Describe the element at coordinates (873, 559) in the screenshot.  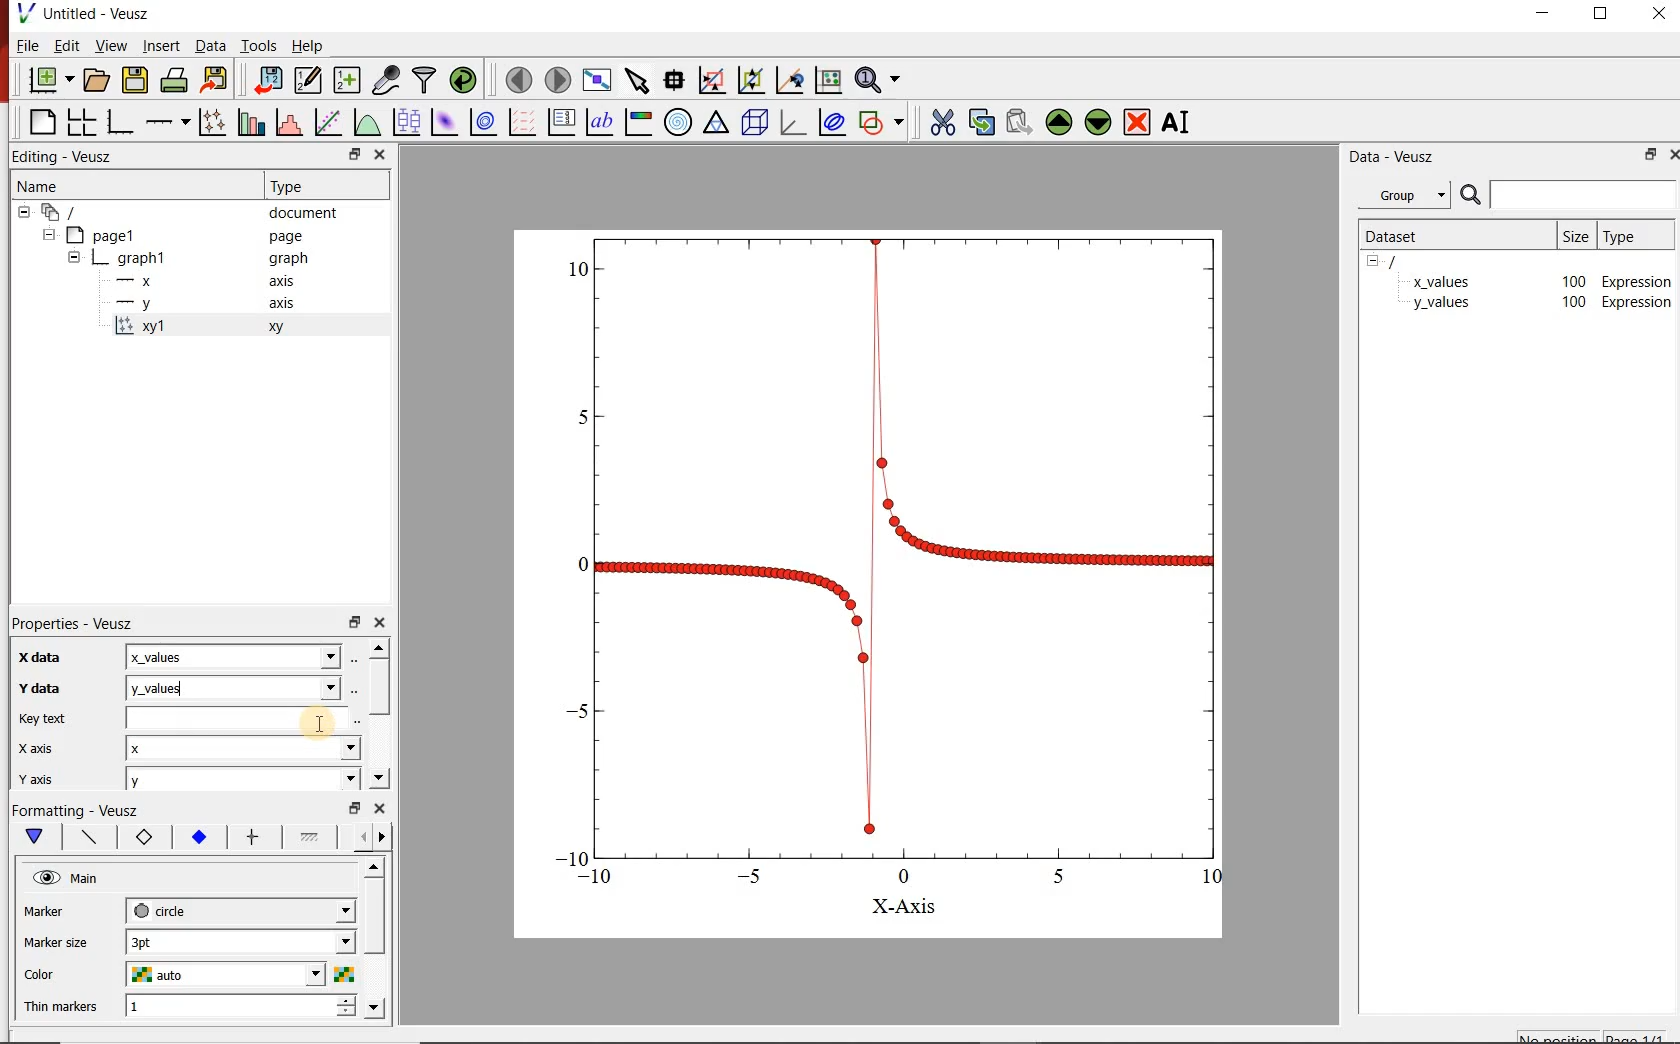
I see `graph` at that location.